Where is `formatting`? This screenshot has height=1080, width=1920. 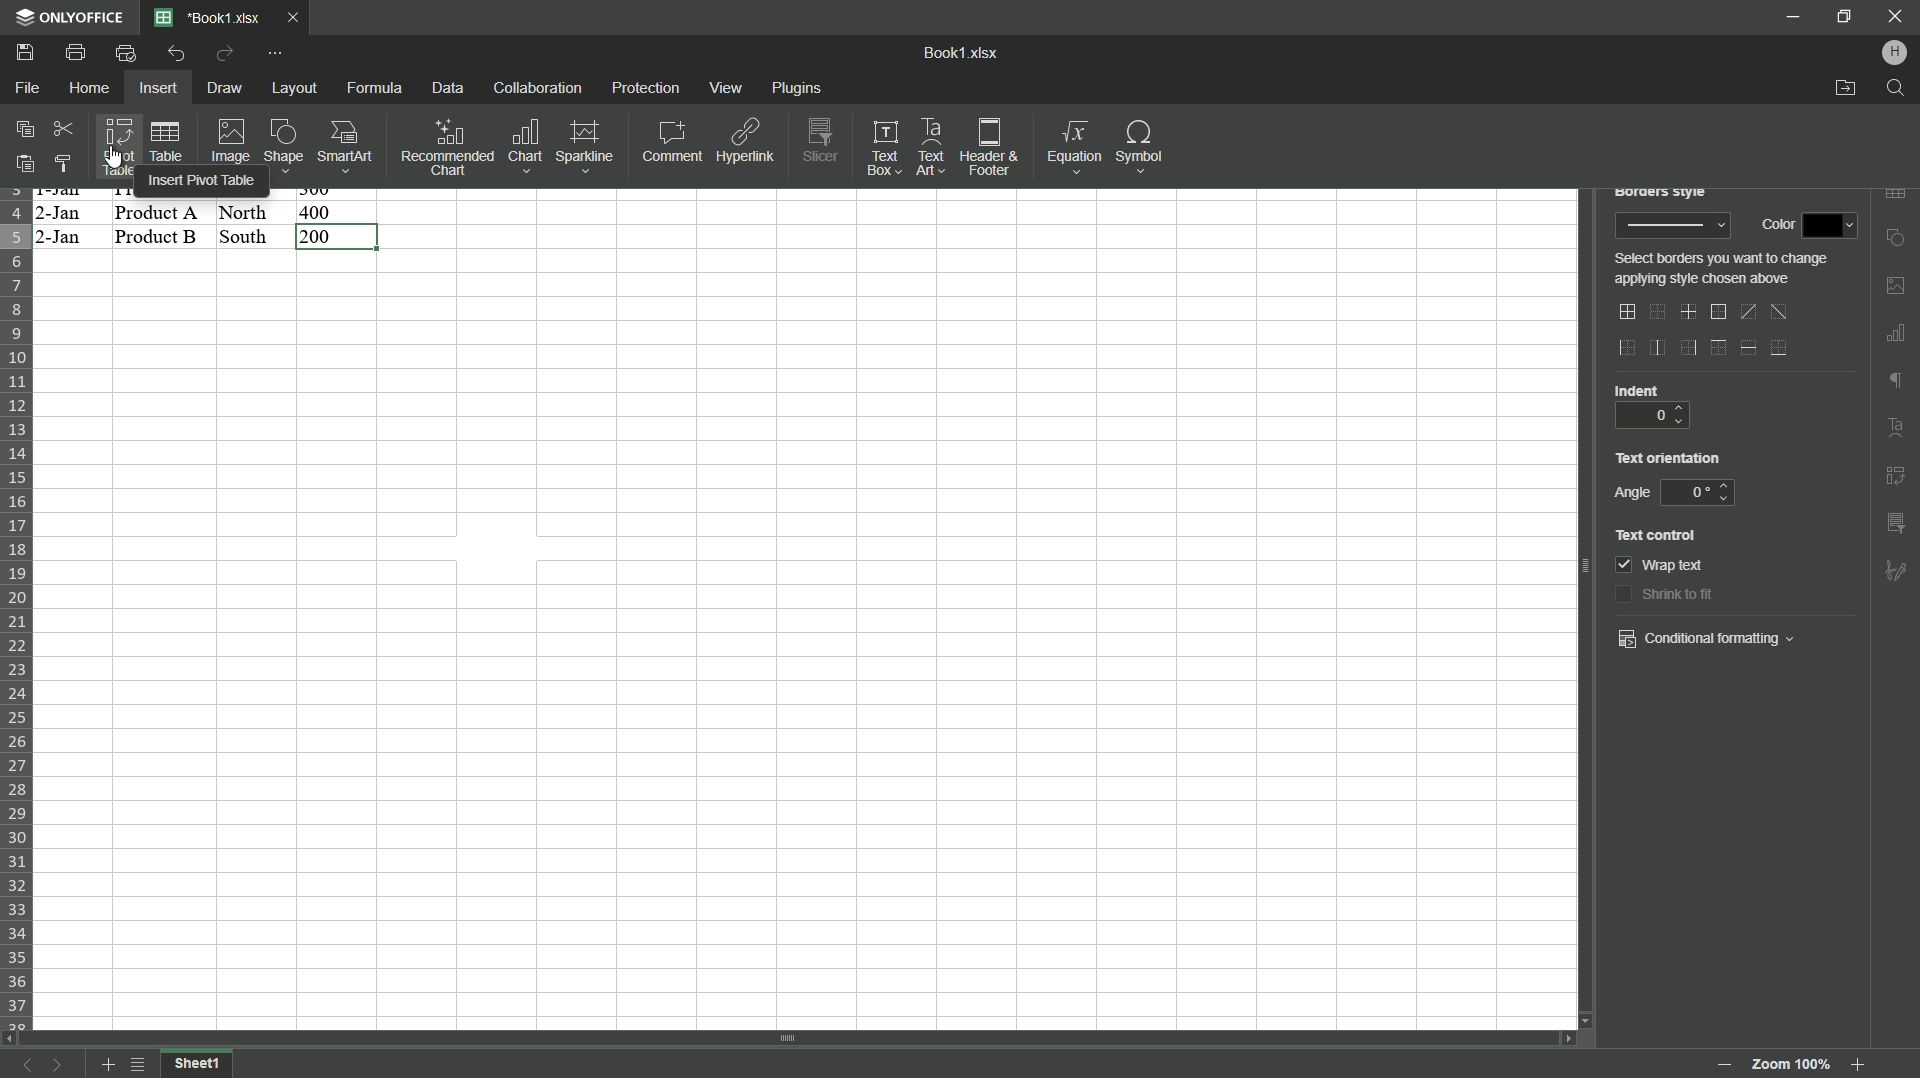
formatting is located at coordinates (1896, 569).